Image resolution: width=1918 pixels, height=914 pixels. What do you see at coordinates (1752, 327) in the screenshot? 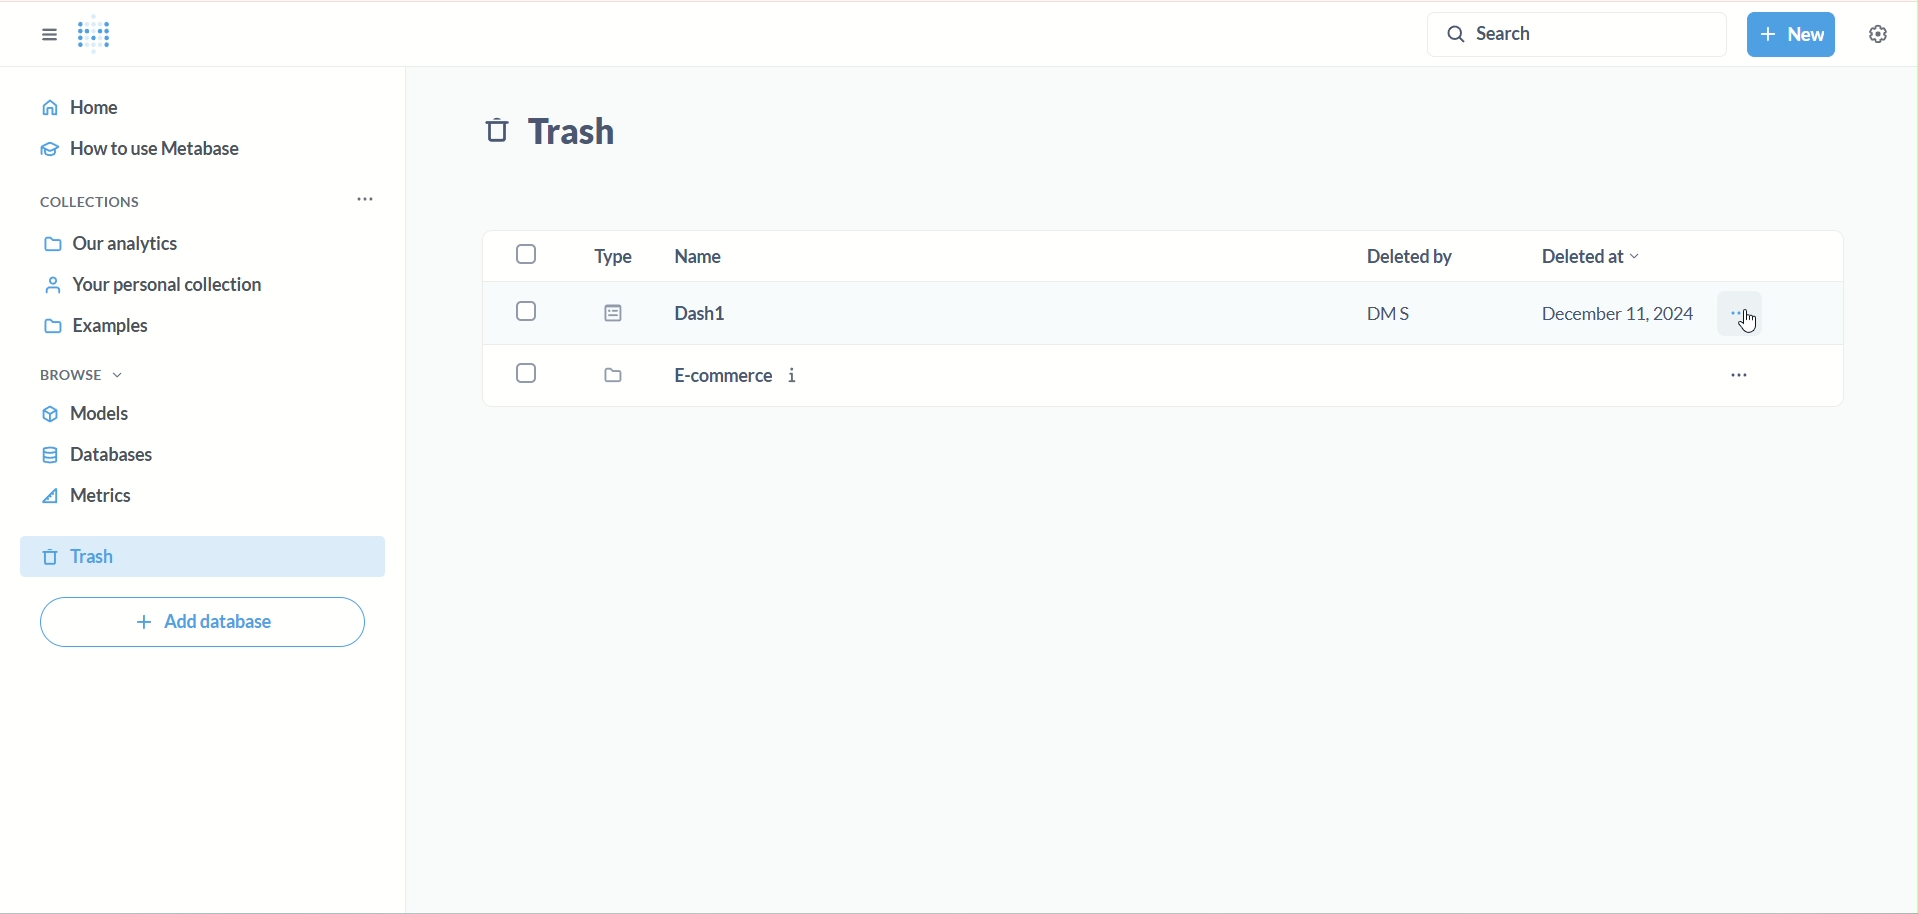
I see `cursor ` at bounding box center [1752, 327].